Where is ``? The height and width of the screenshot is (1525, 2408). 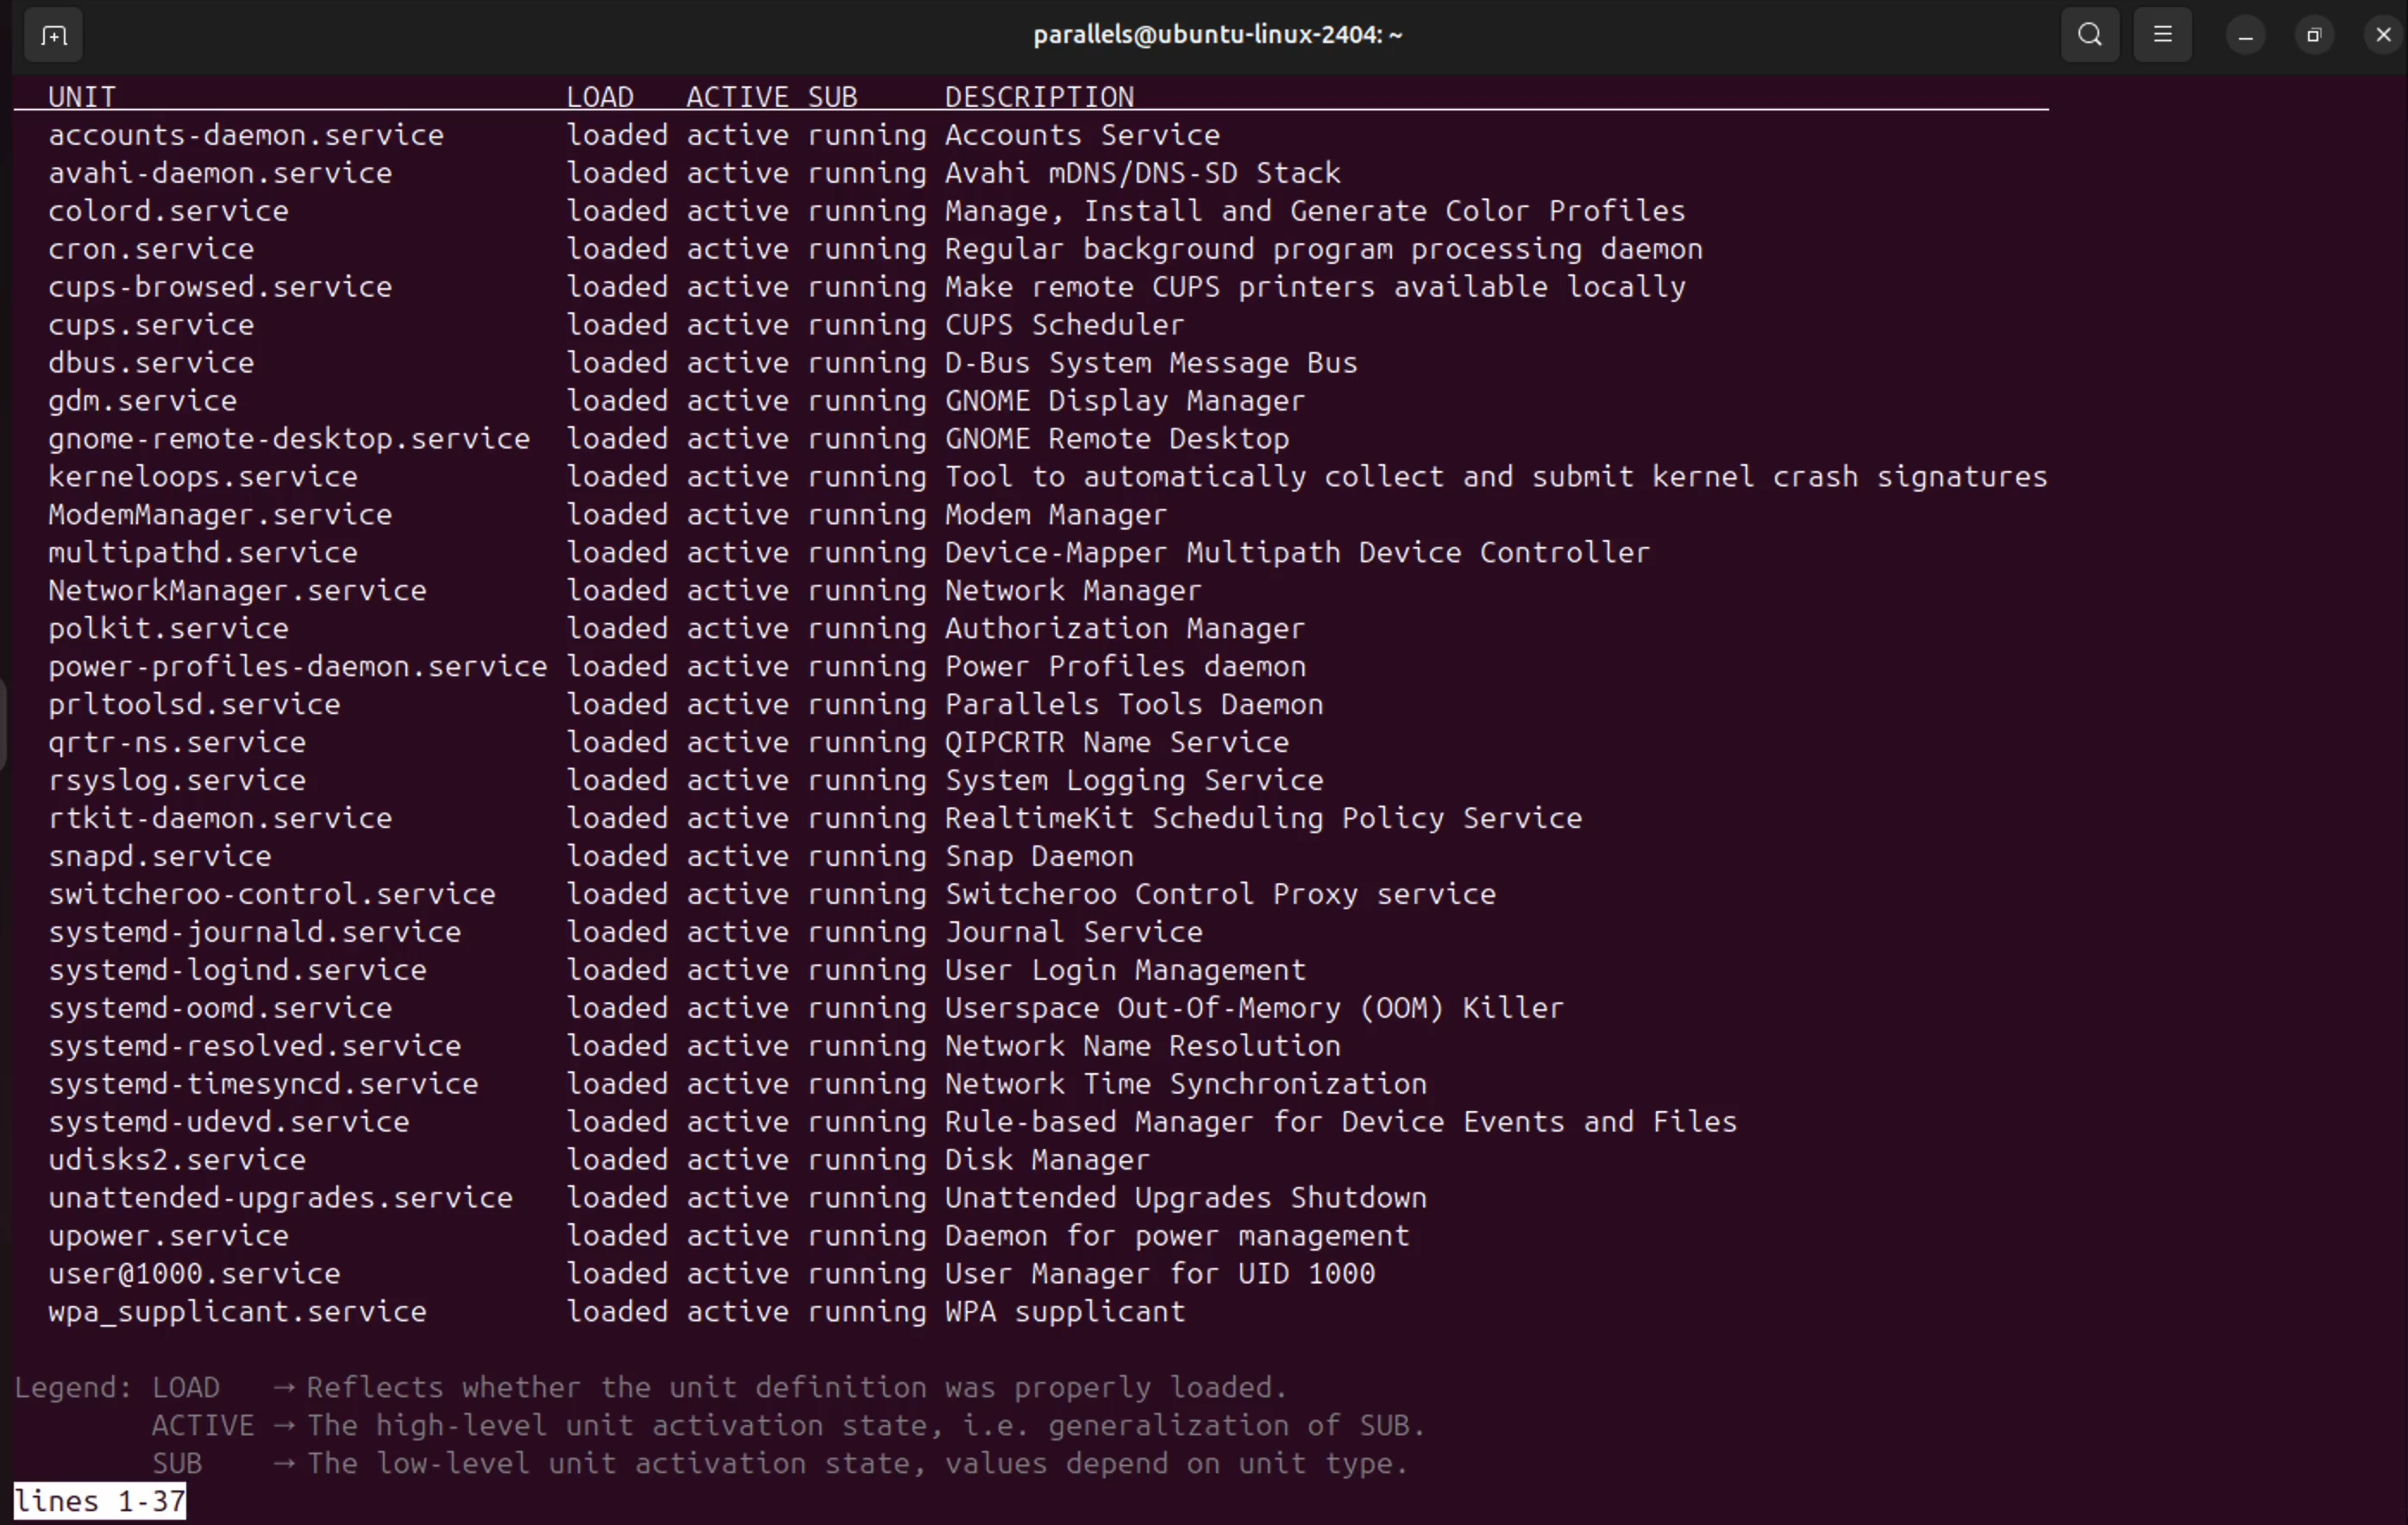  is located at coordinates (235, 1314).